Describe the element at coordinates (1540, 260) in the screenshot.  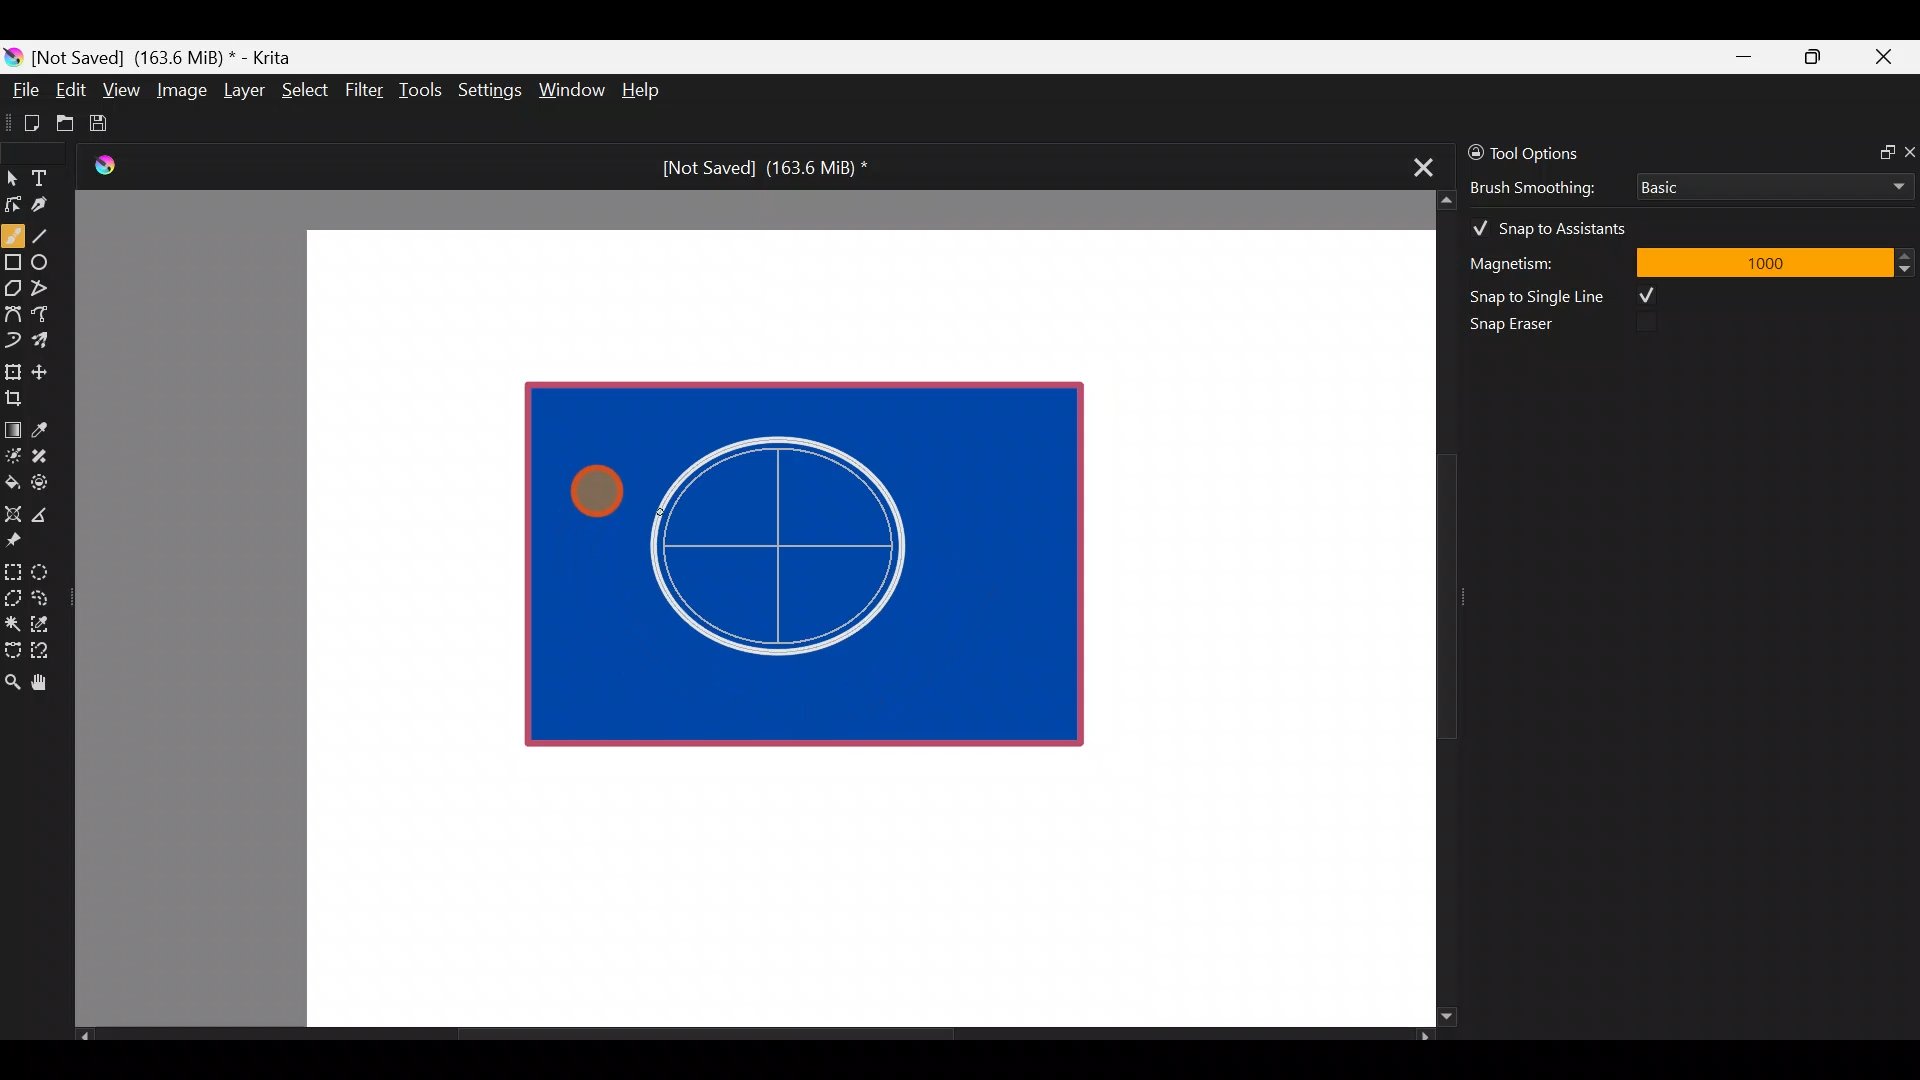
I see `Magnetism` at that location.